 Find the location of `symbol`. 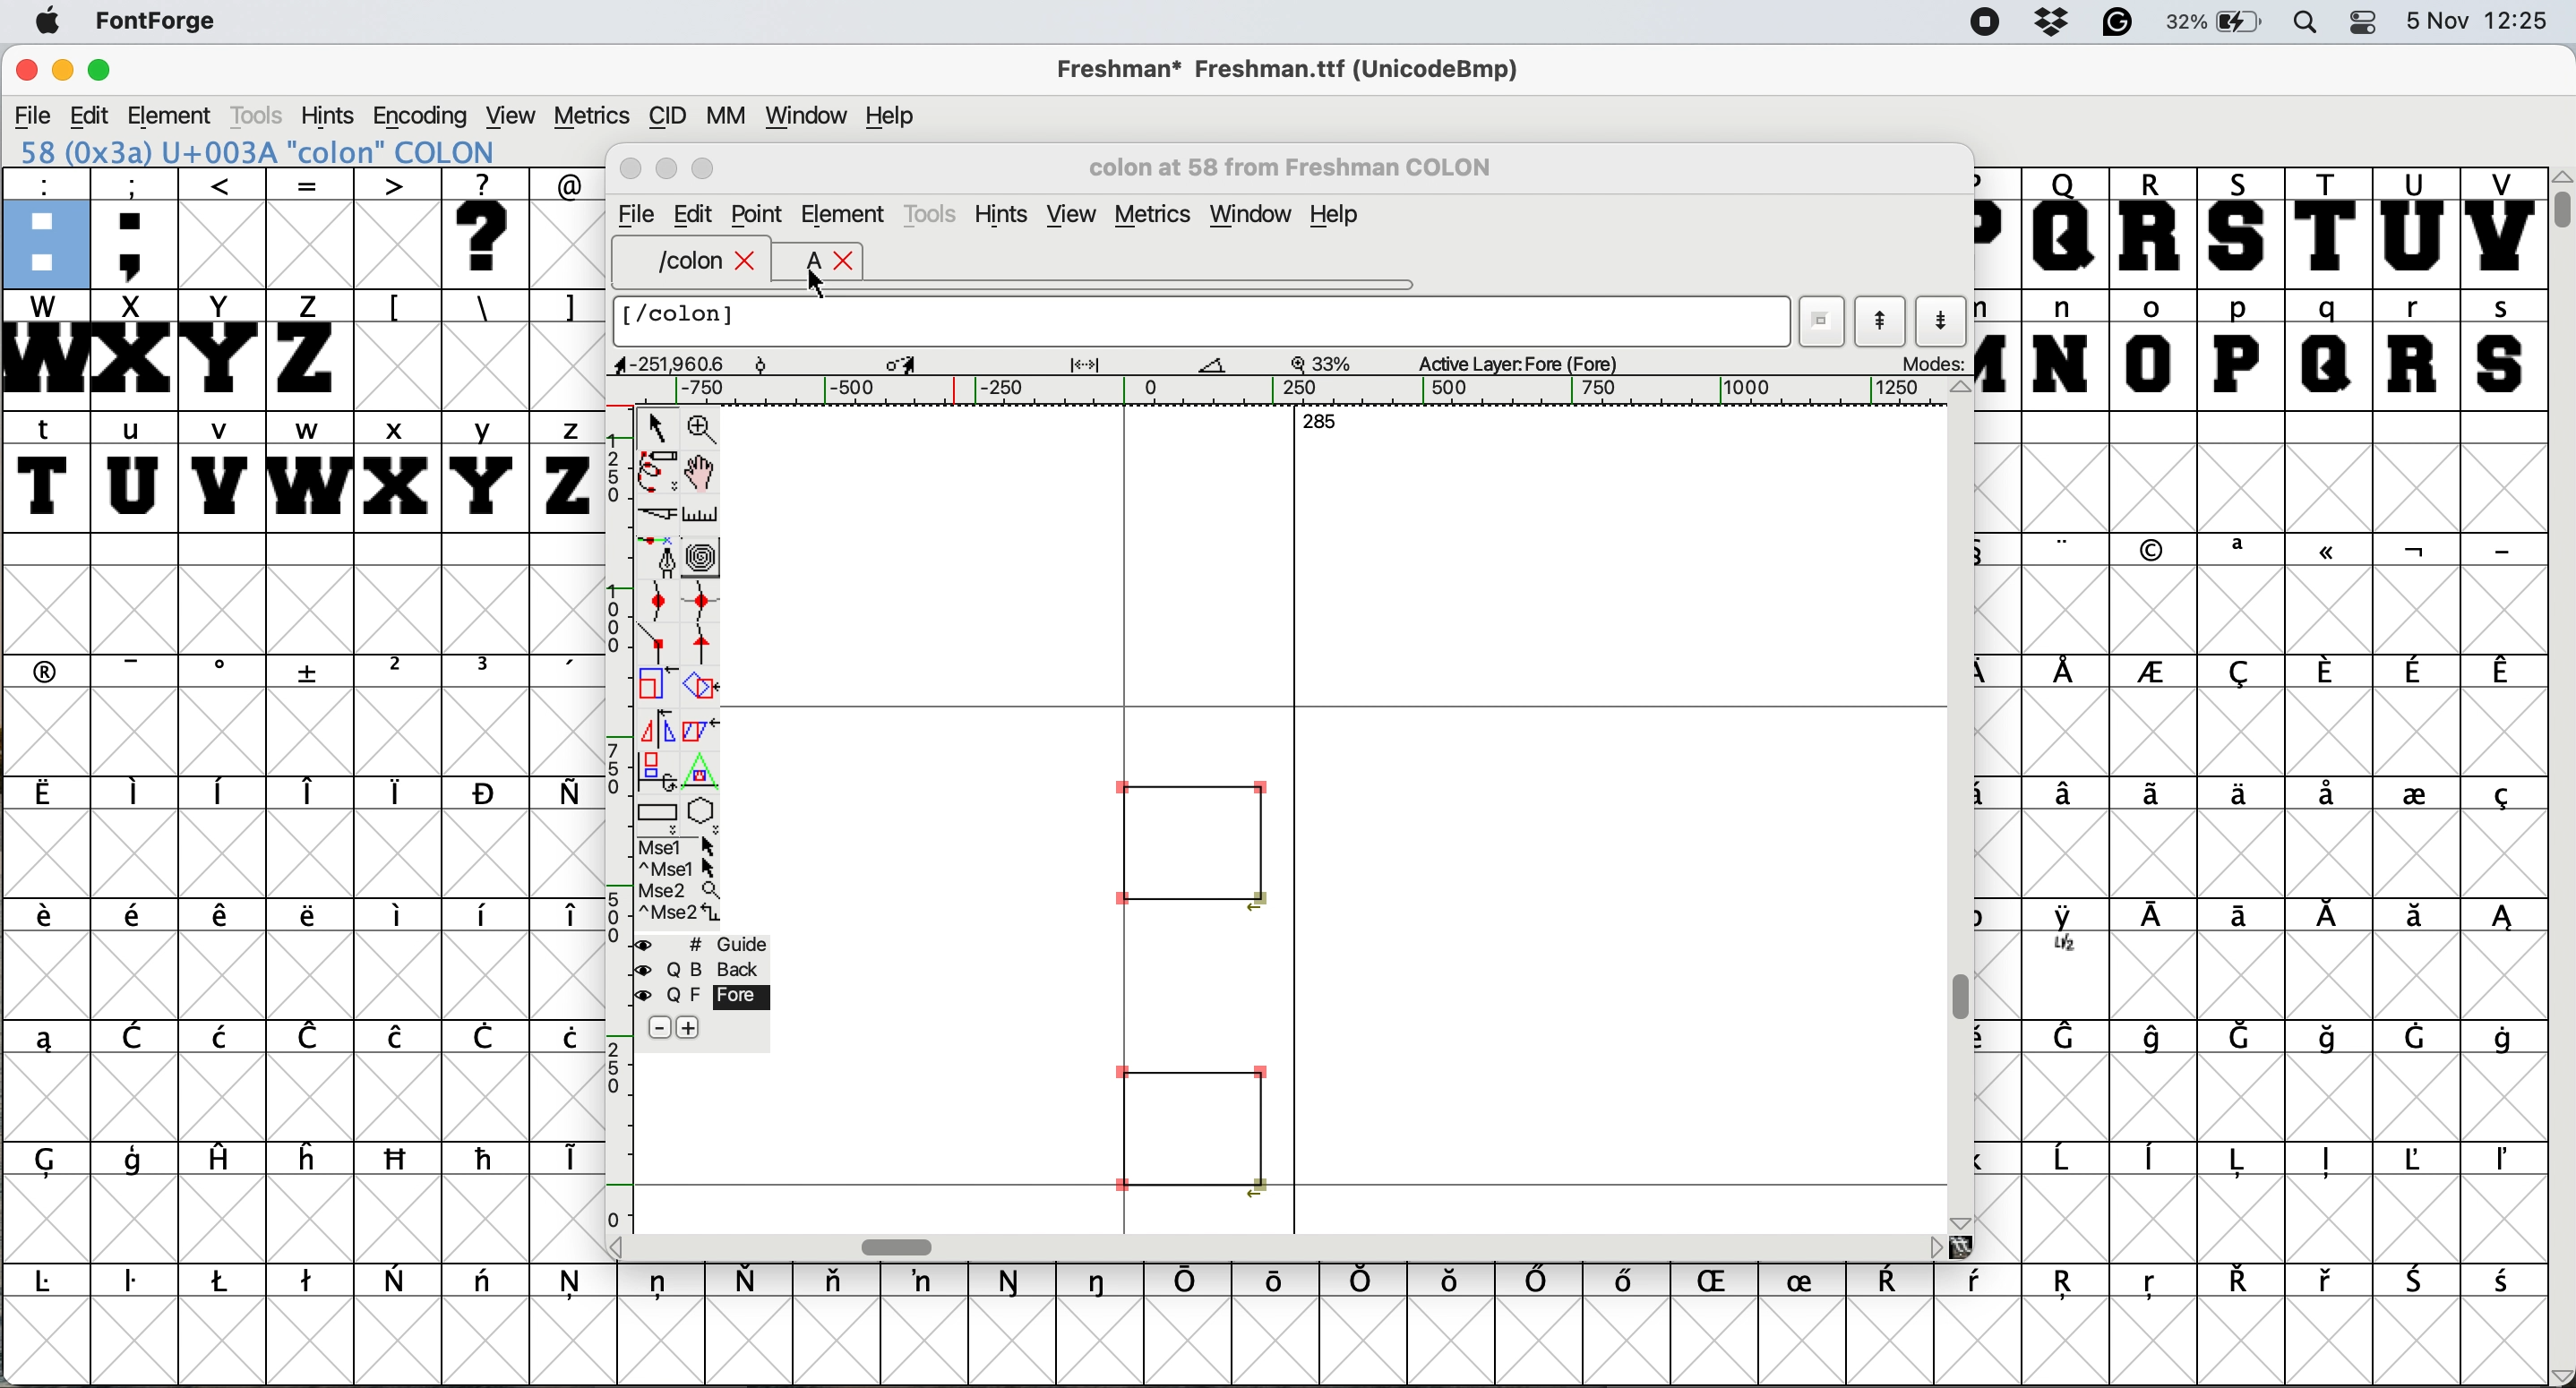

symbol is located at coordinates (2414, 671).